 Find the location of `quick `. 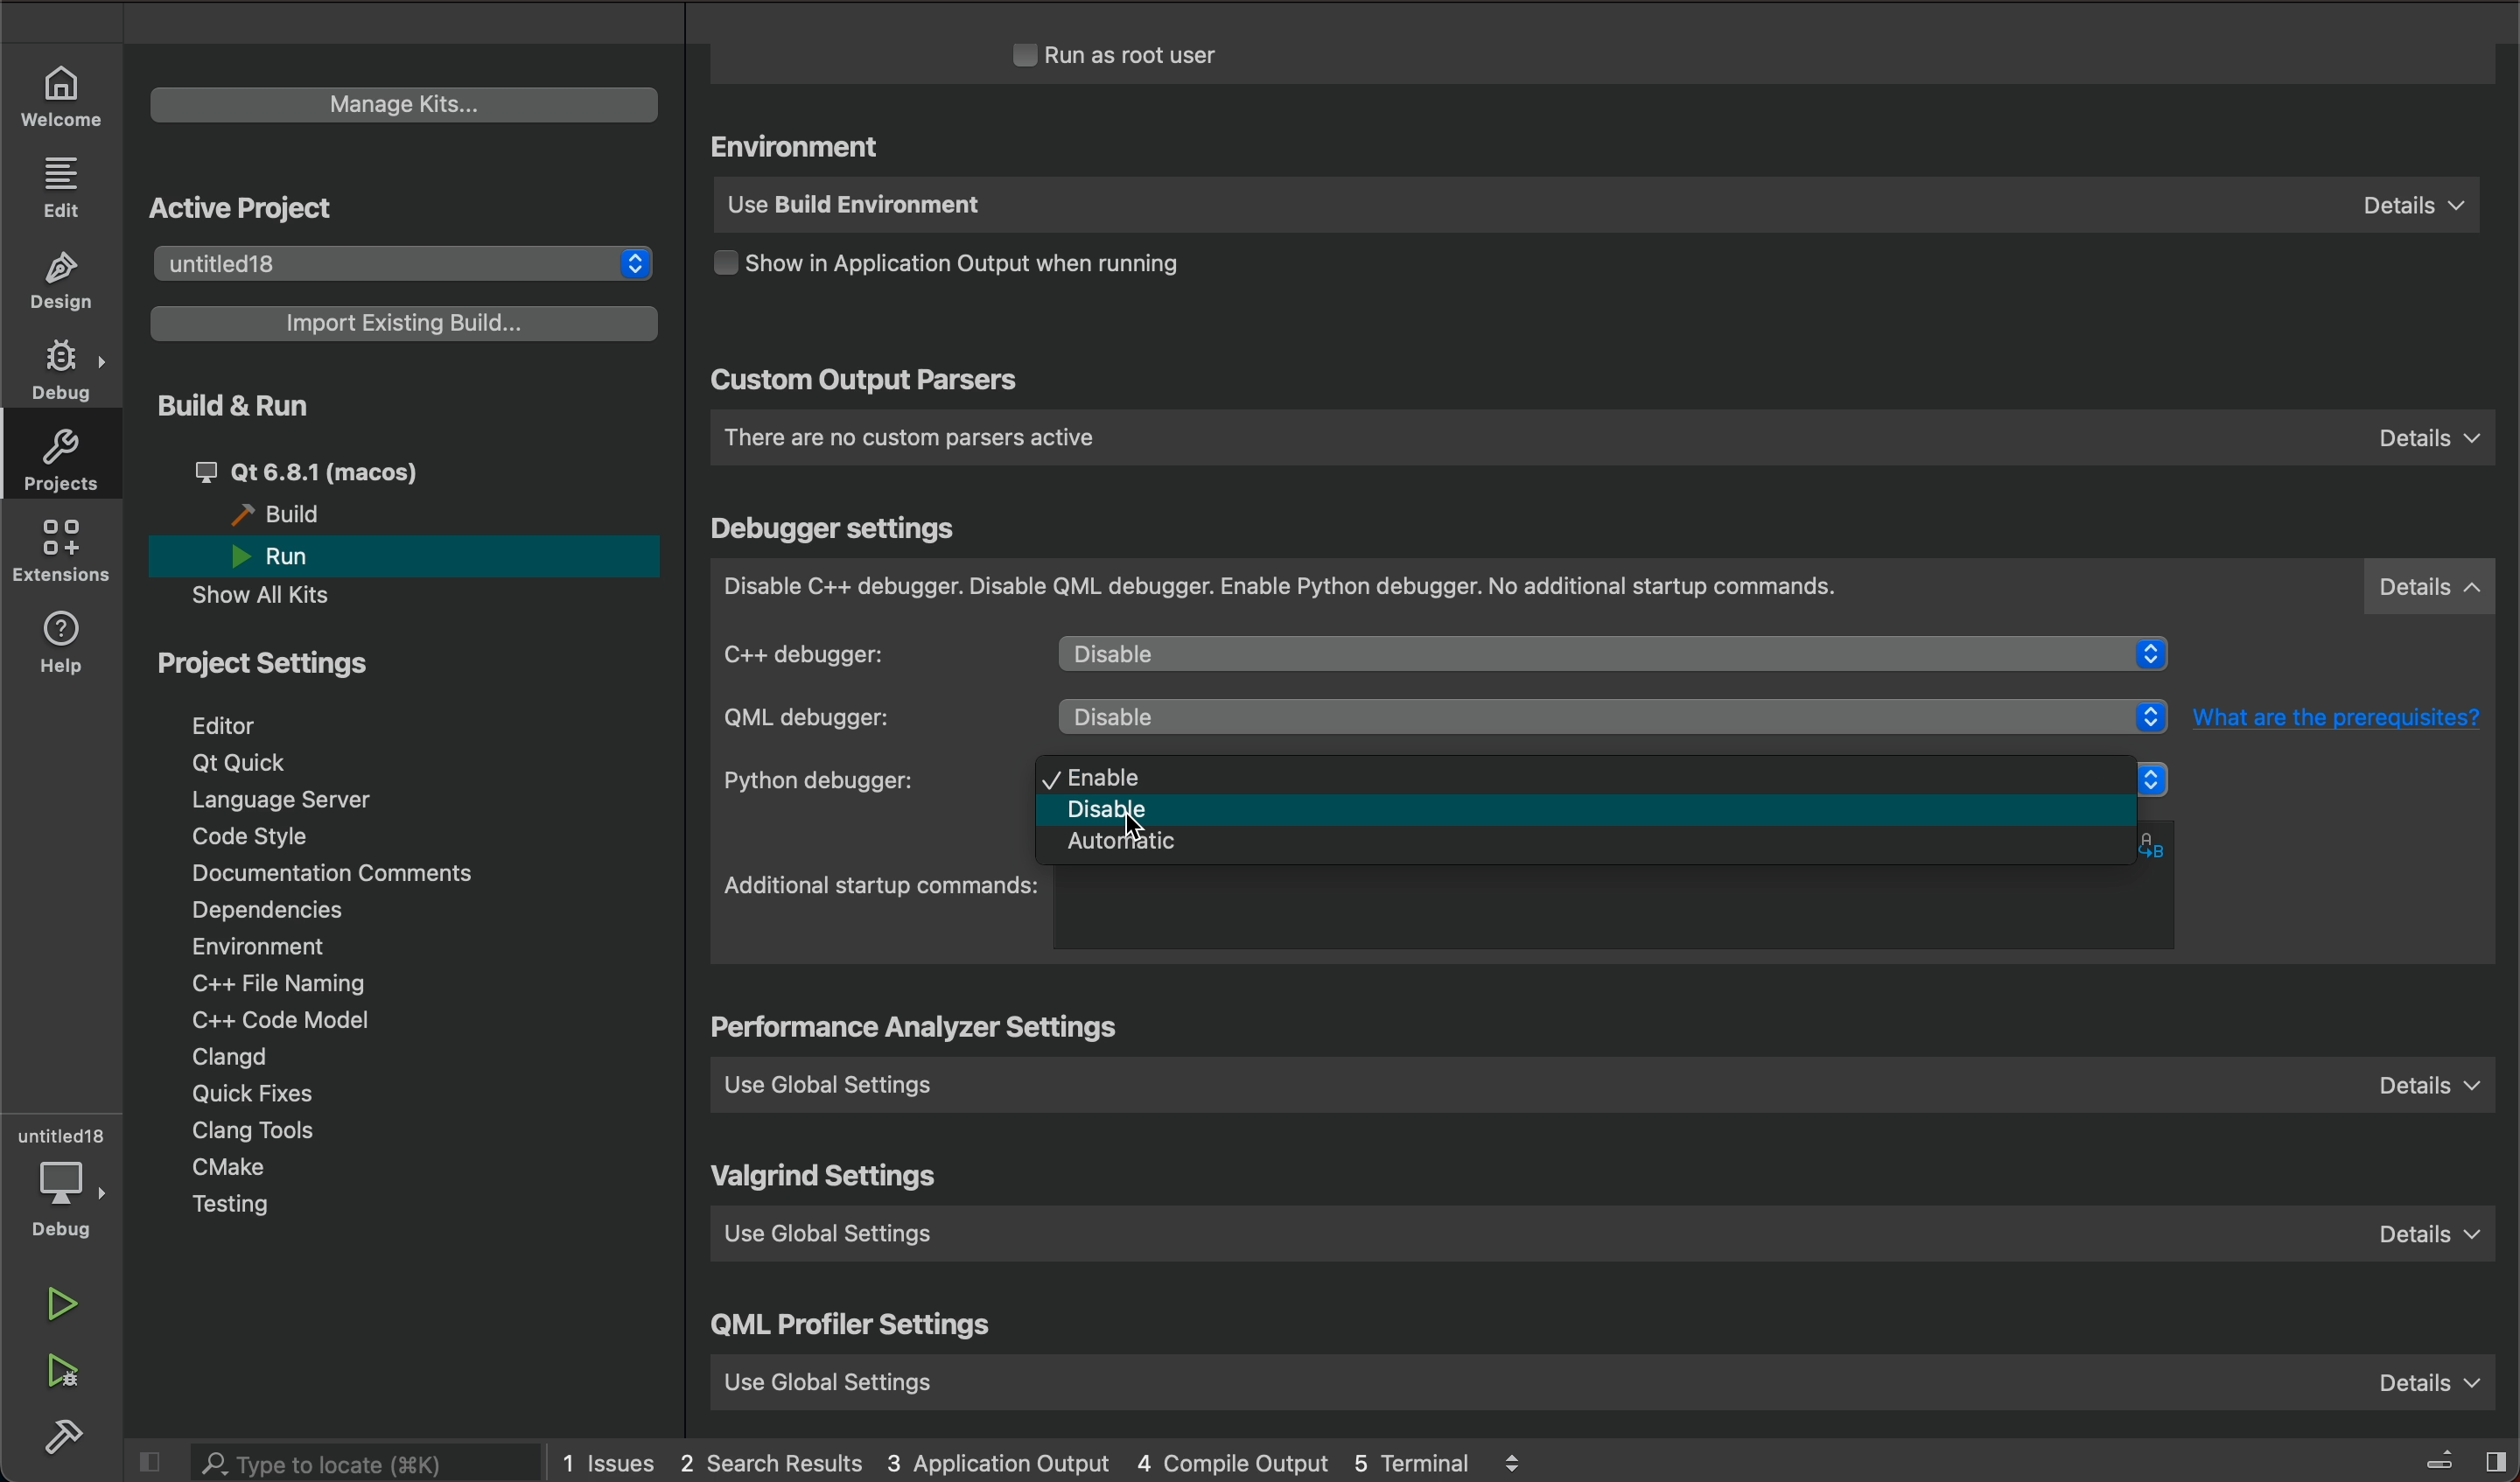

quick  is located at coordinates (259, 1096).